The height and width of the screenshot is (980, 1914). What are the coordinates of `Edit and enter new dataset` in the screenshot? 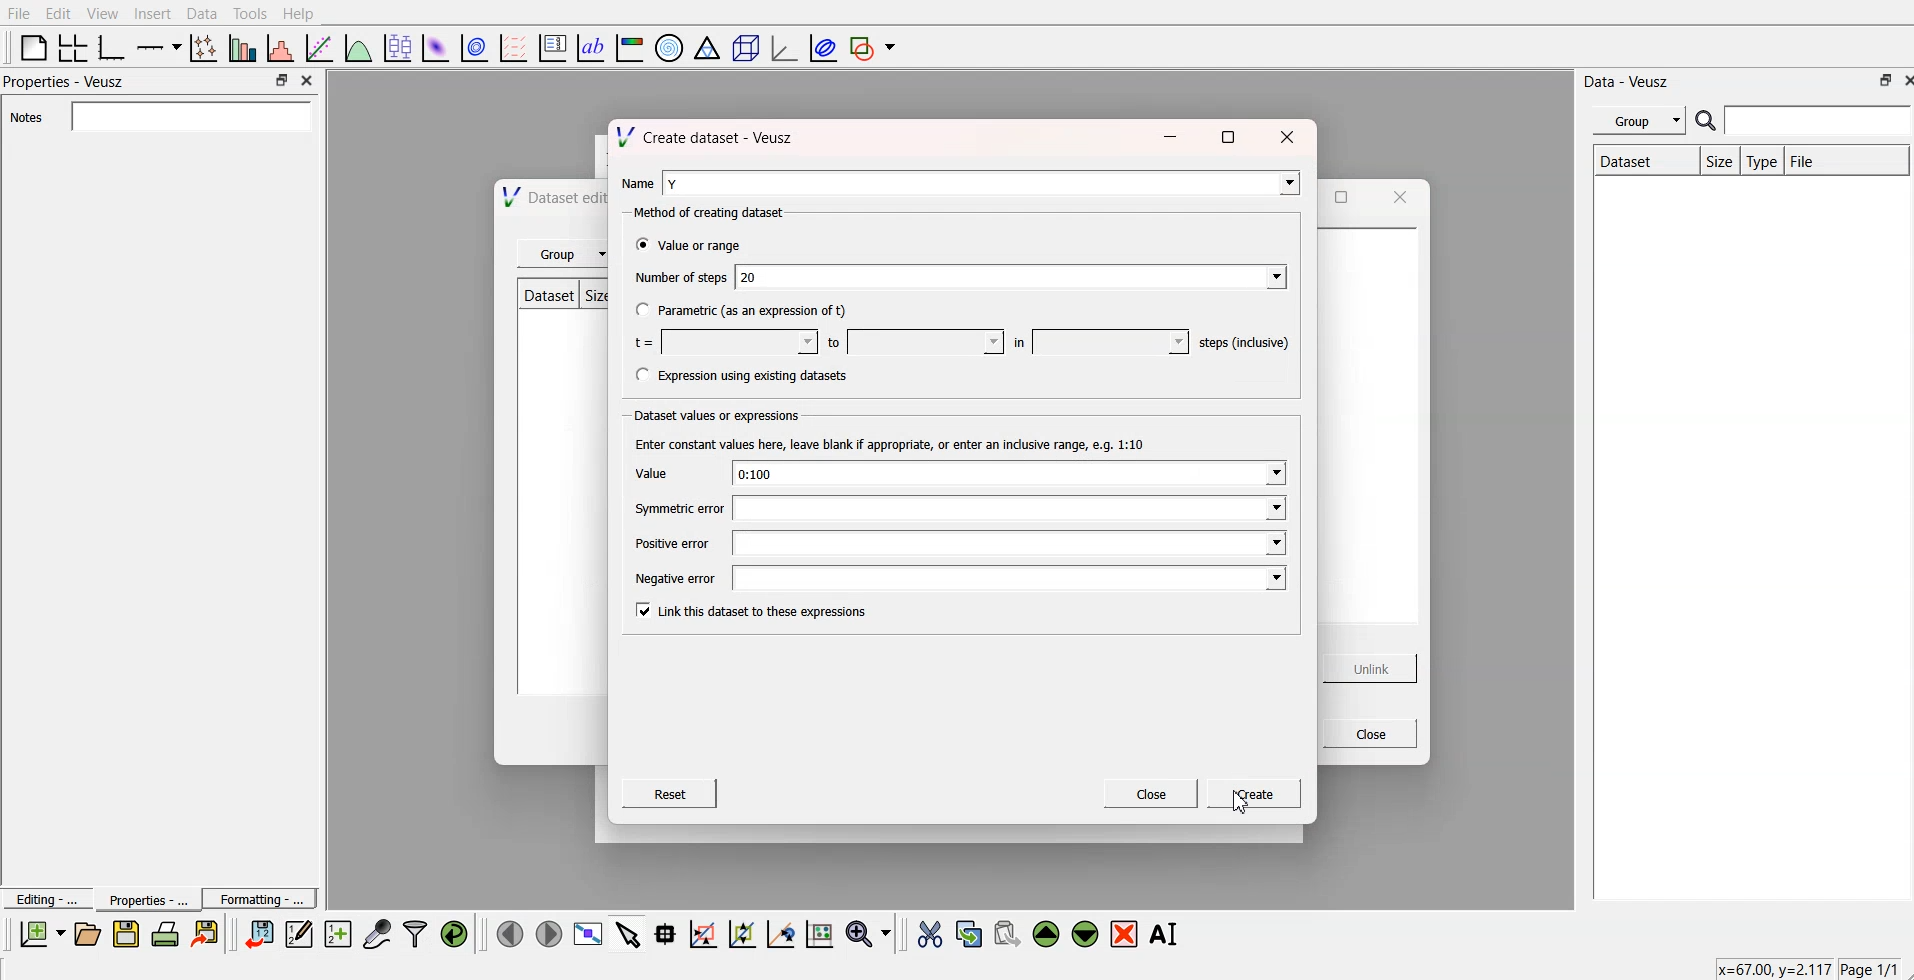 It's located at (296, 934).